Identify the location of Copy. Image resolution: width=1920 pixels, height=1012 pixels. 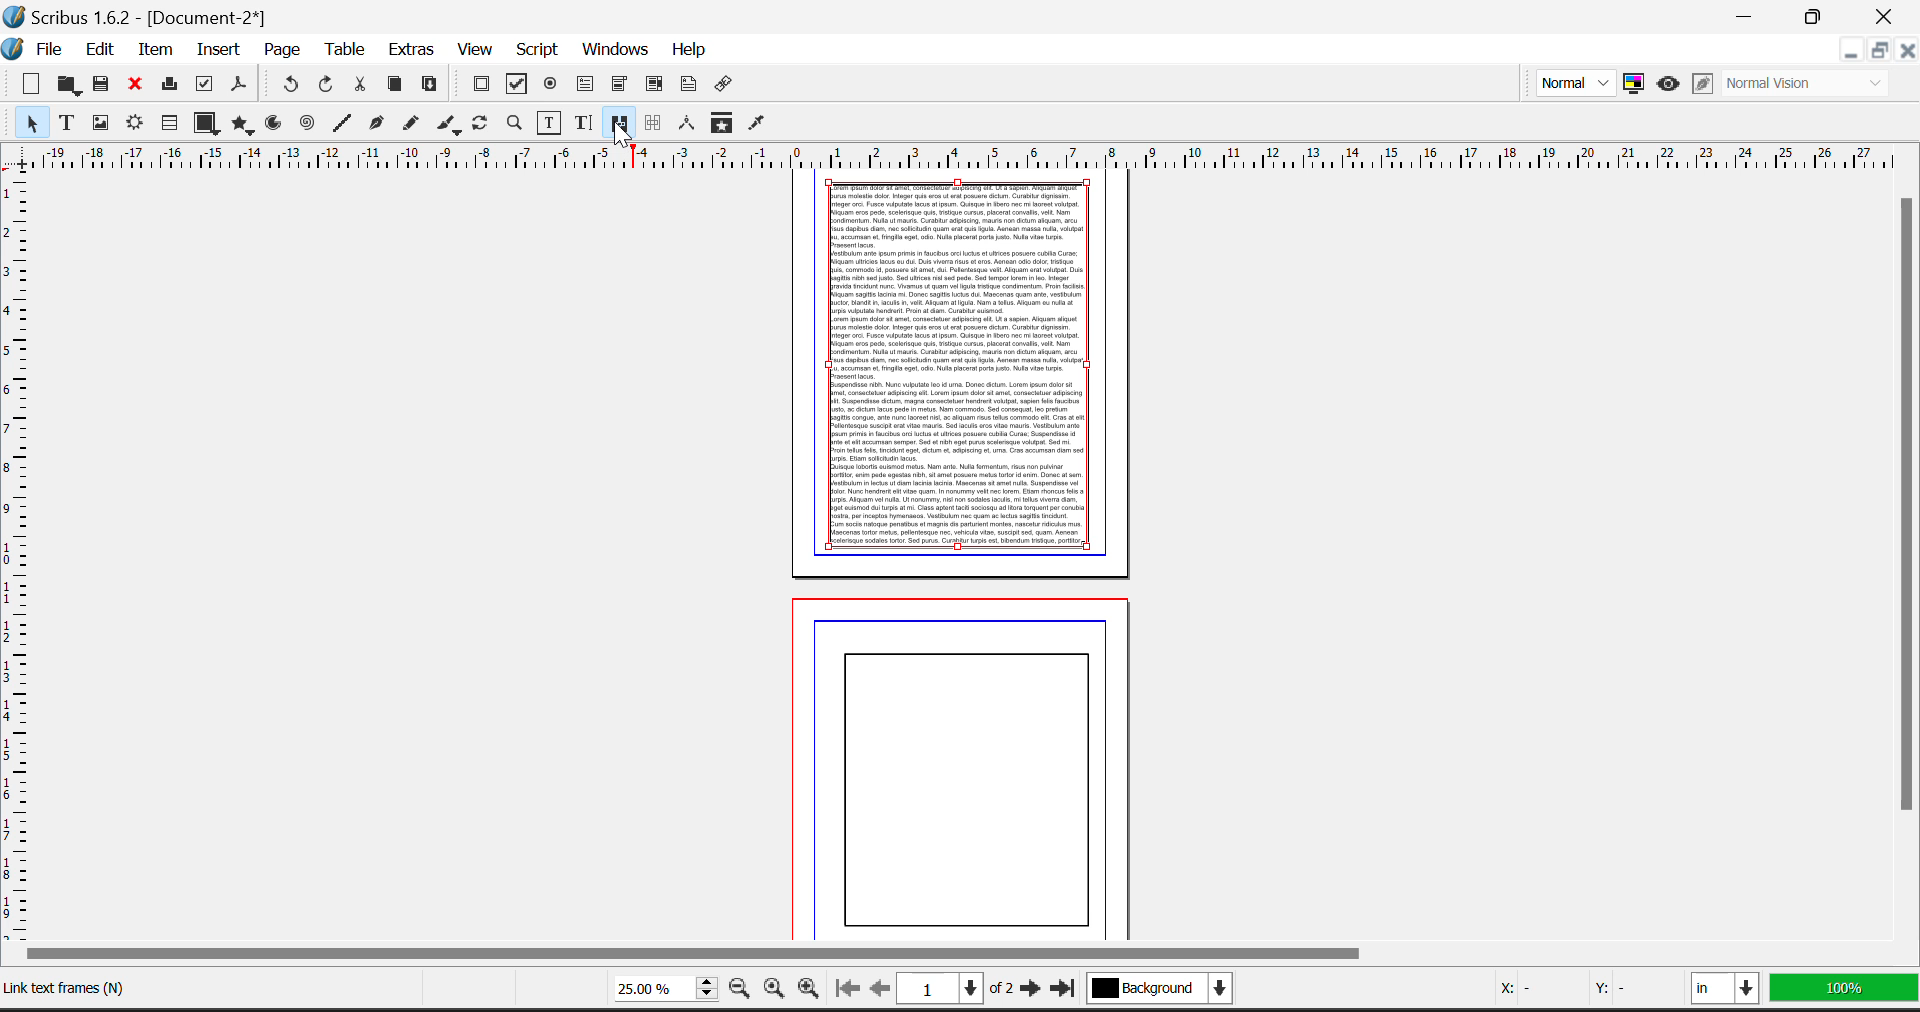
(396, 86).